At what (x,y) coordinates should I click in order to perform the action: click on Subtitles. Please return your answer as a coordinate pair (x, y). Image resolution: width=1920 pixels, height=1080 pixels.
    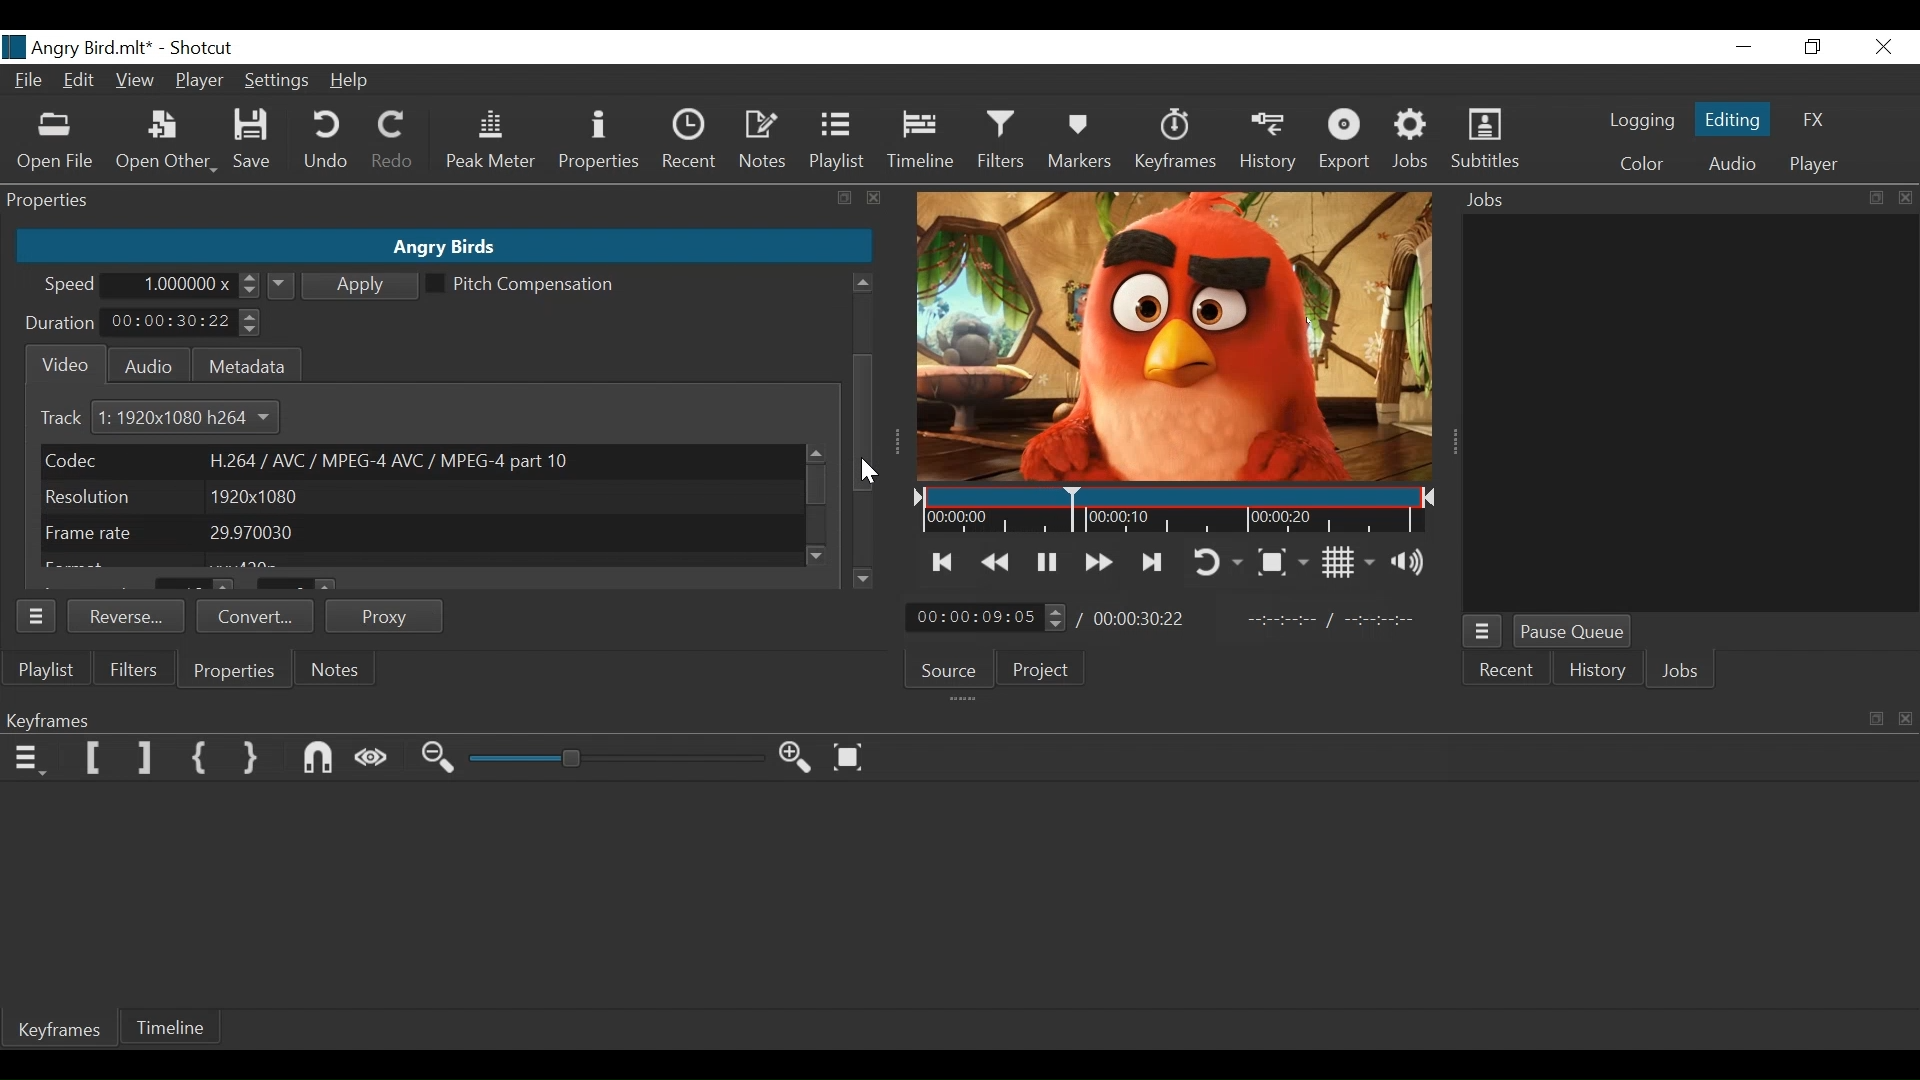
    Looking at the image, I should click on (1486, 142).